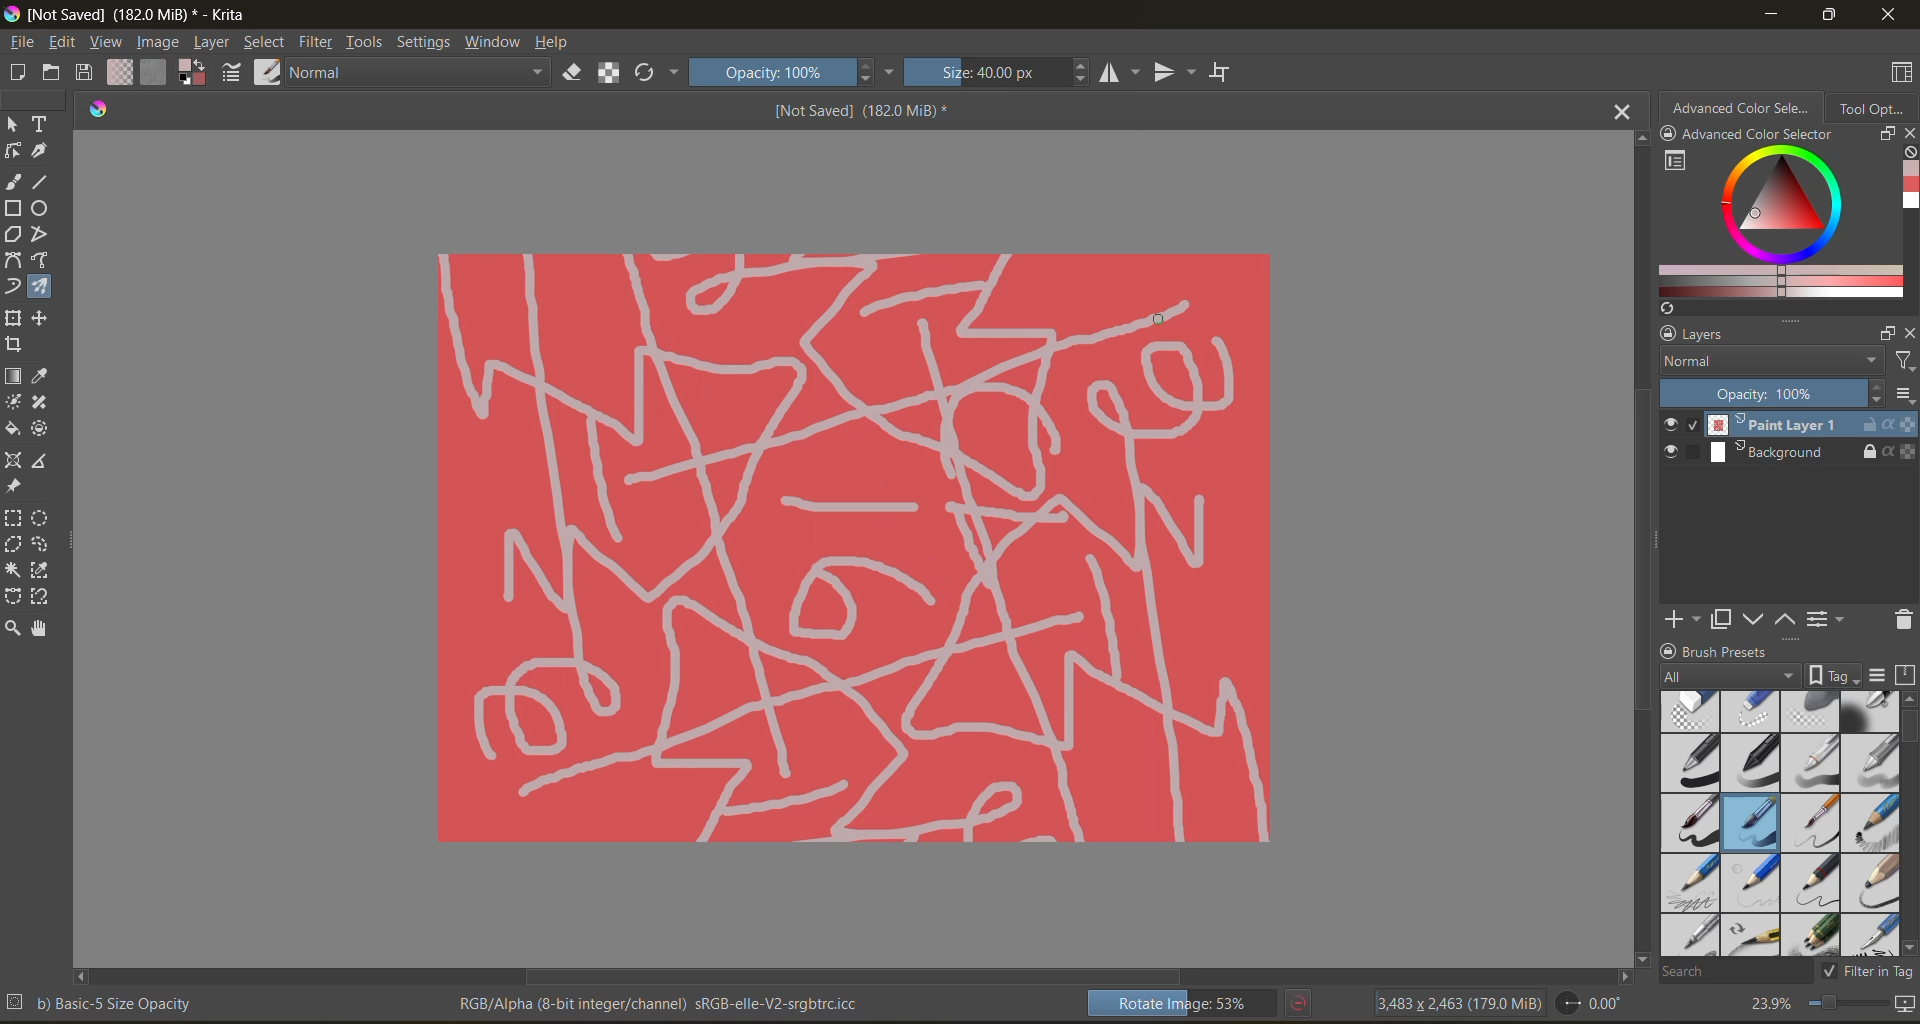  Describe the element at coordinates (1828, 620) in the screenshot. I see `view or change layer` at that location.